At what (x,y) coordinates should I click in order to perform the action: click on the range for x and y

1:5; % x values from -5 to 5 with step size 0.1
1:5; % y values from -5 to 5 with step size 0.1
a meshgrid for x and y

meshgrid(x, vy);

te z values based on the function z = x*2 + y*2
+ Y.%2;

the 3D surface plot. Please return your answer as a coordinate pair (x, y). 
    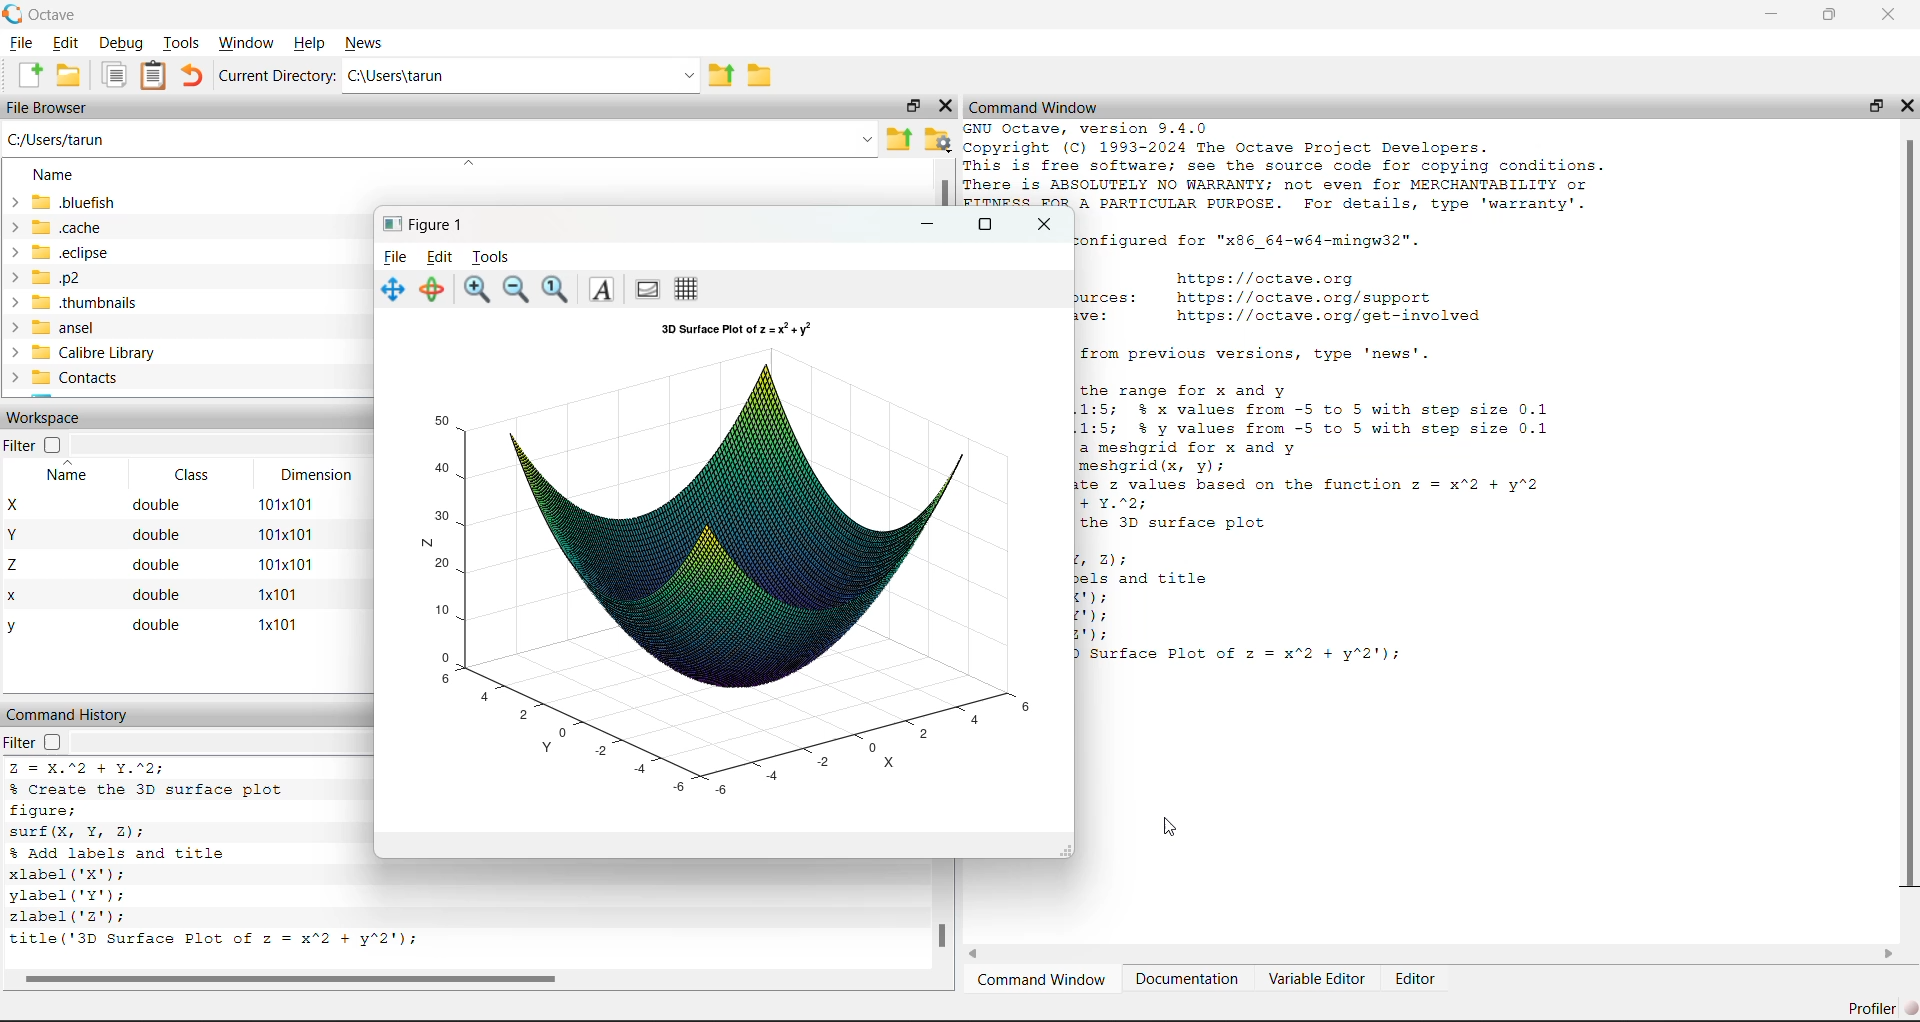
    Looking at the image, I should click on (1327, 436).